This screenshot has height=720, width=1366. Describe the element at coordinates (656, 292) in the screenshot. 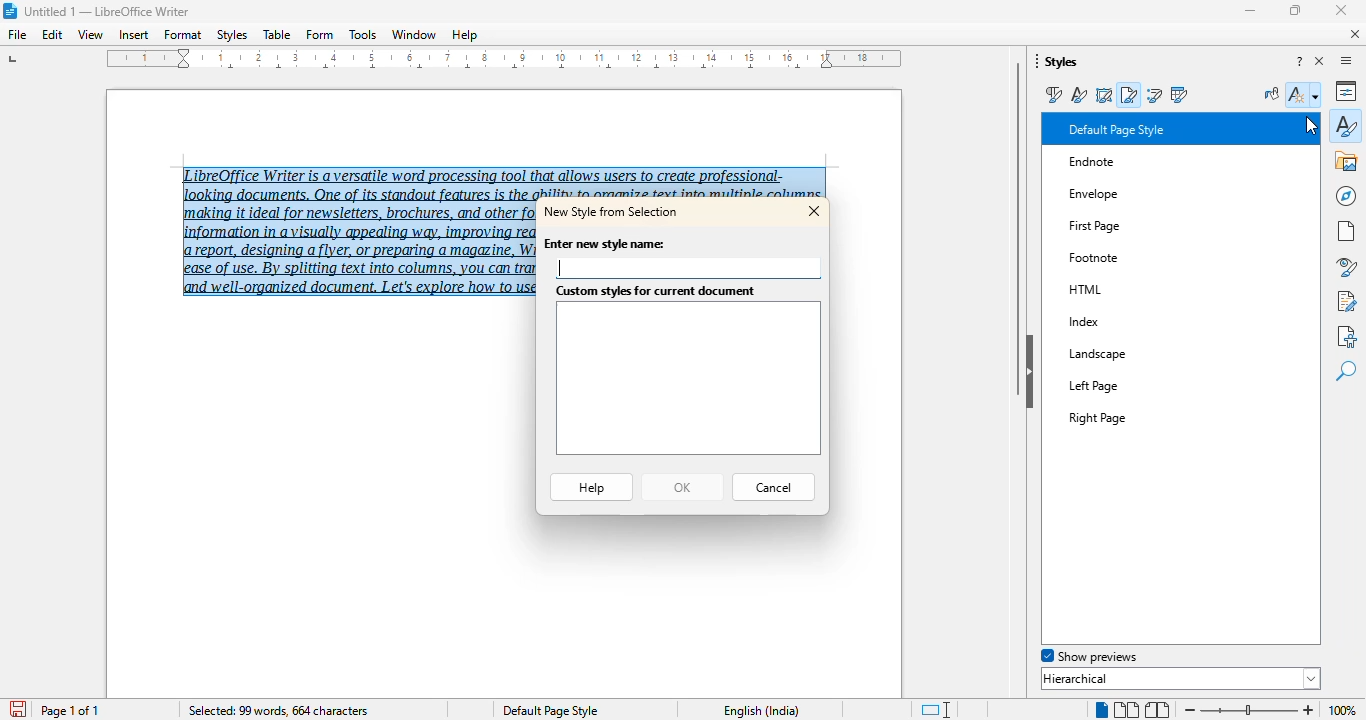

I see `custom styles for current document` at that location.